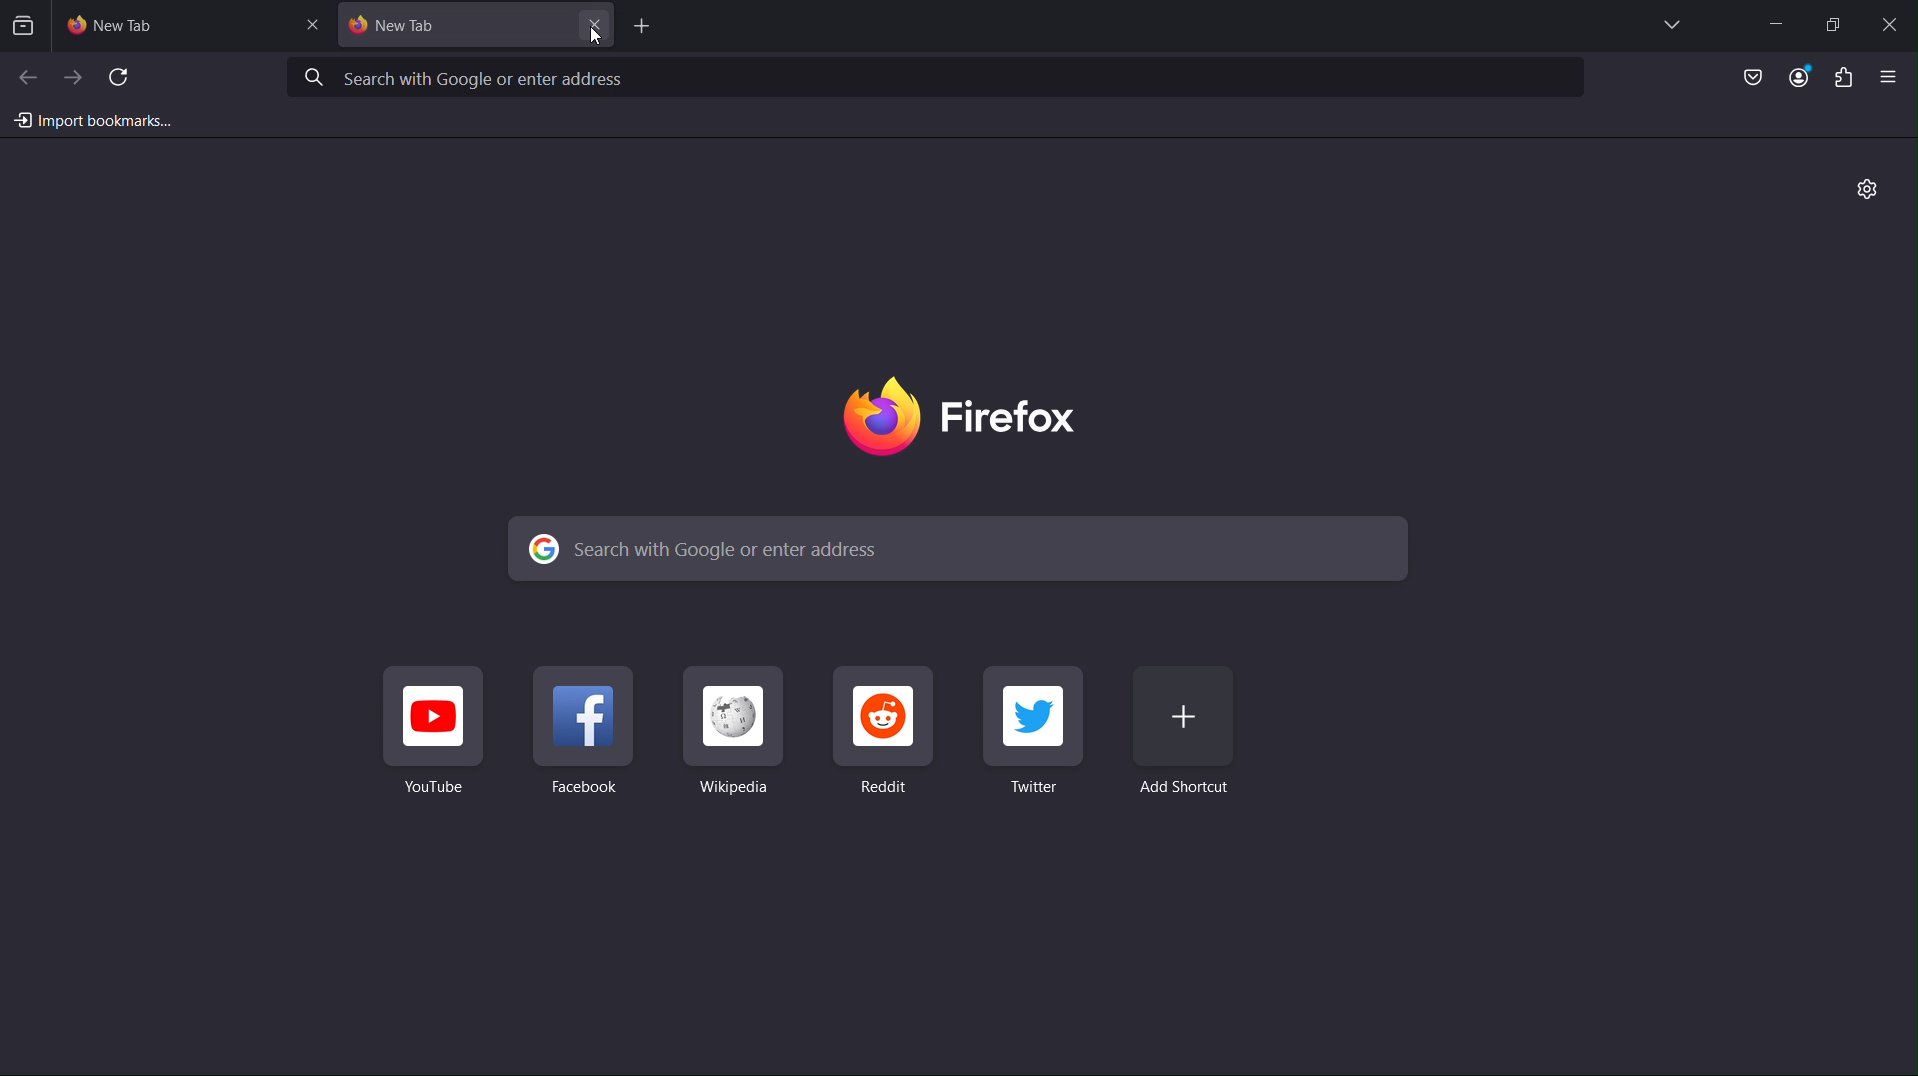  I want to click on cursor, so click(588, 37).